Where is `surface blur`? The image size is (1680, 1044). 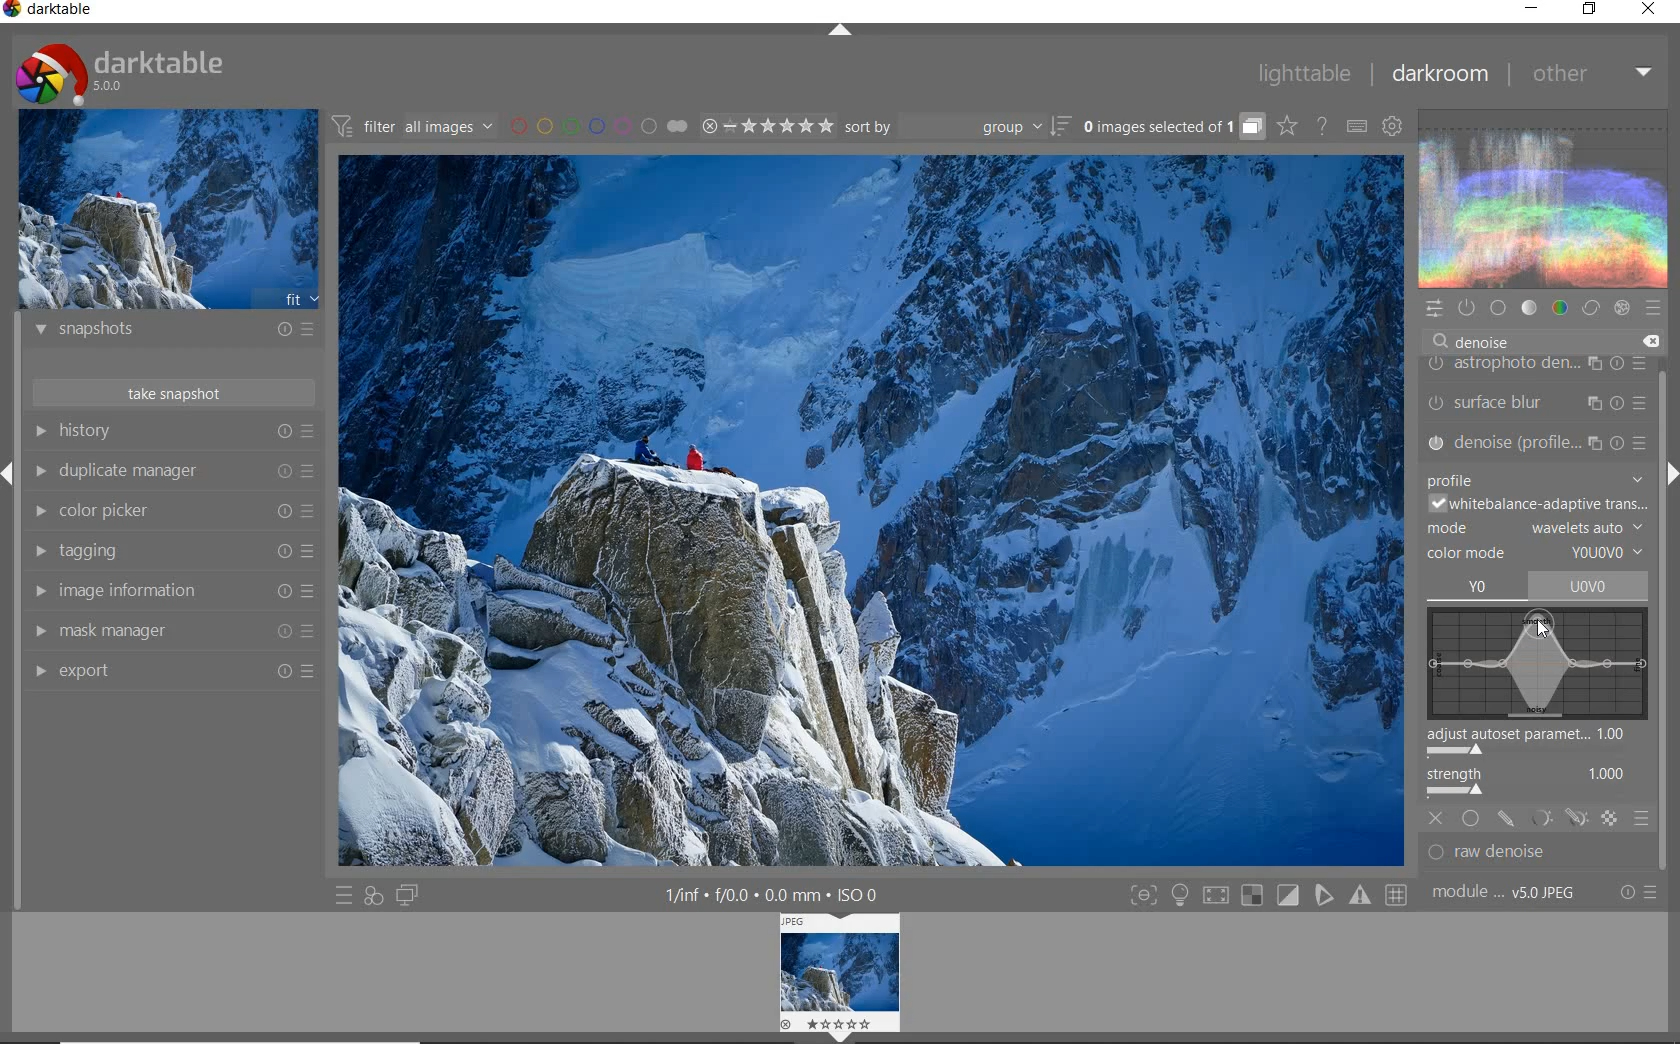 surface blur is located at coordinates (1541, 404).